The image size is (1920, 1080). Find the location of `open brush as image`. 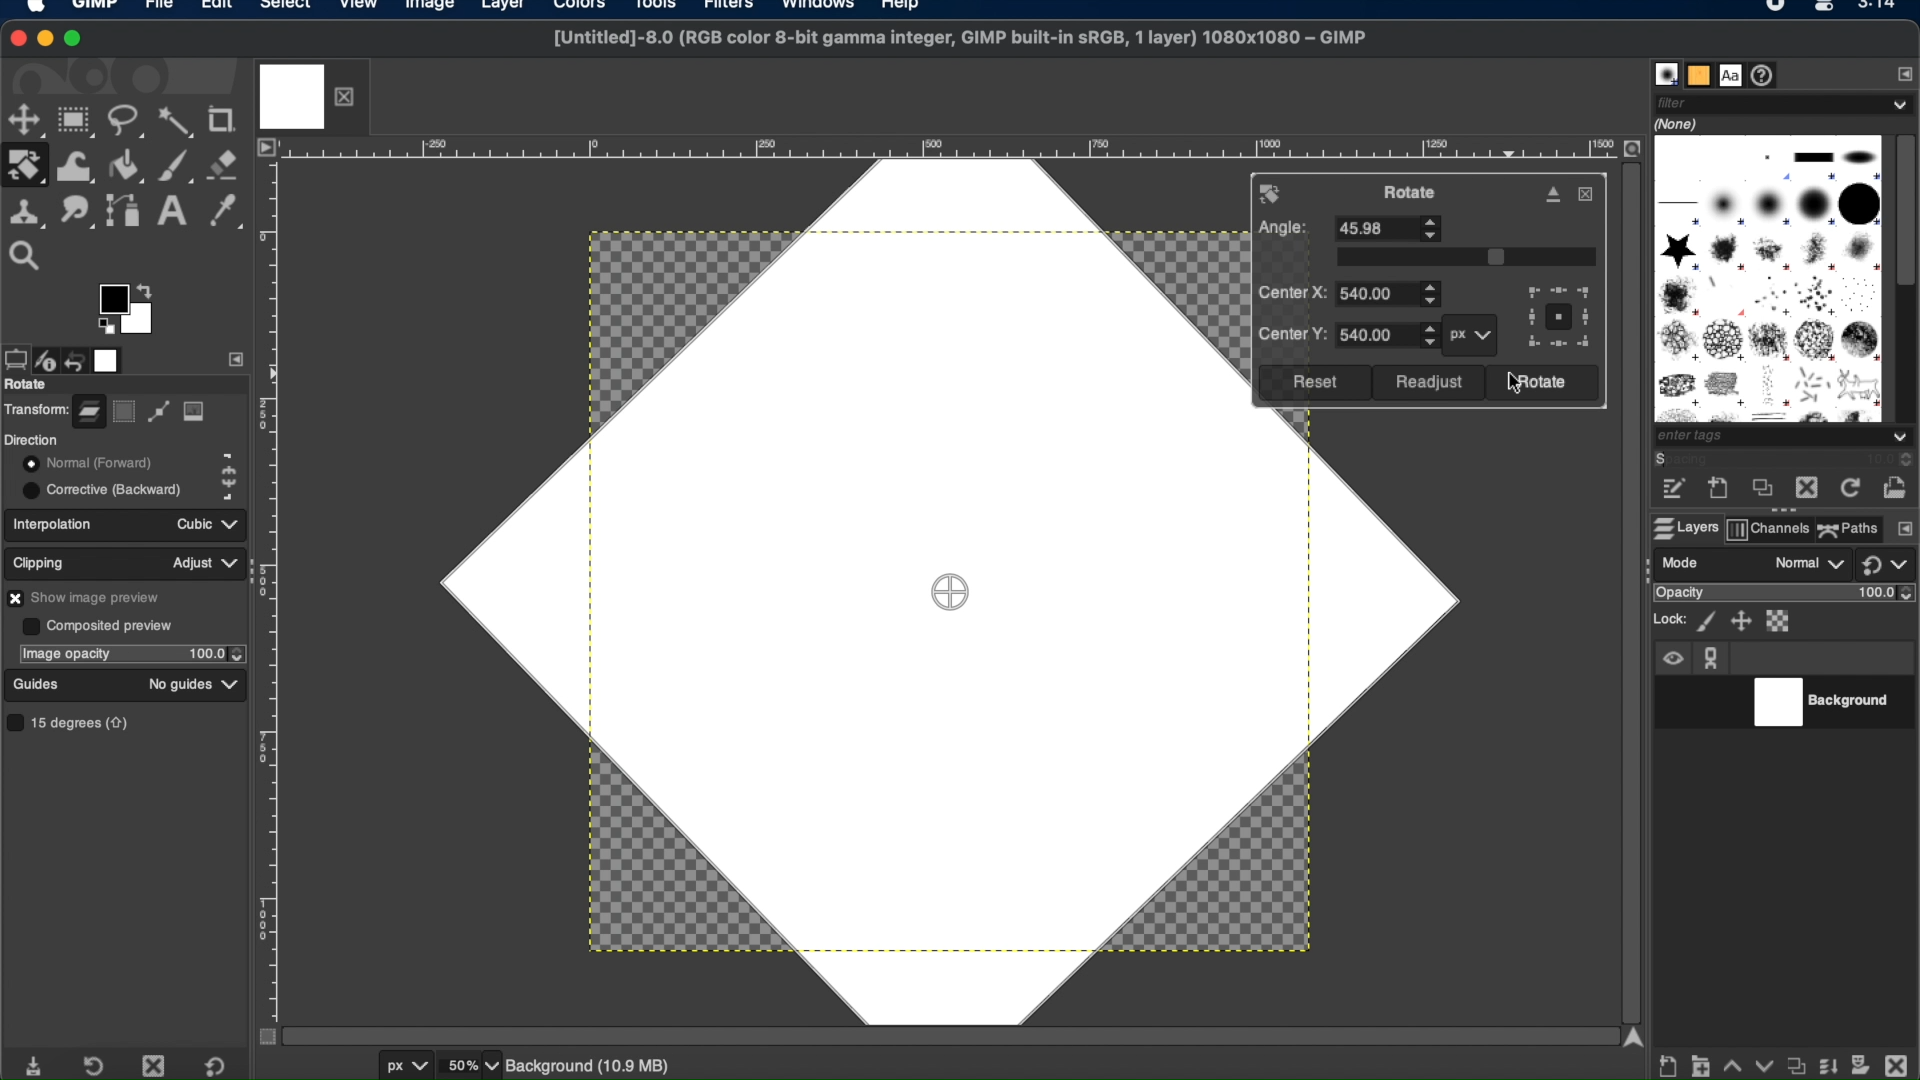

open brush as image is located at coordinates (1896, 483).